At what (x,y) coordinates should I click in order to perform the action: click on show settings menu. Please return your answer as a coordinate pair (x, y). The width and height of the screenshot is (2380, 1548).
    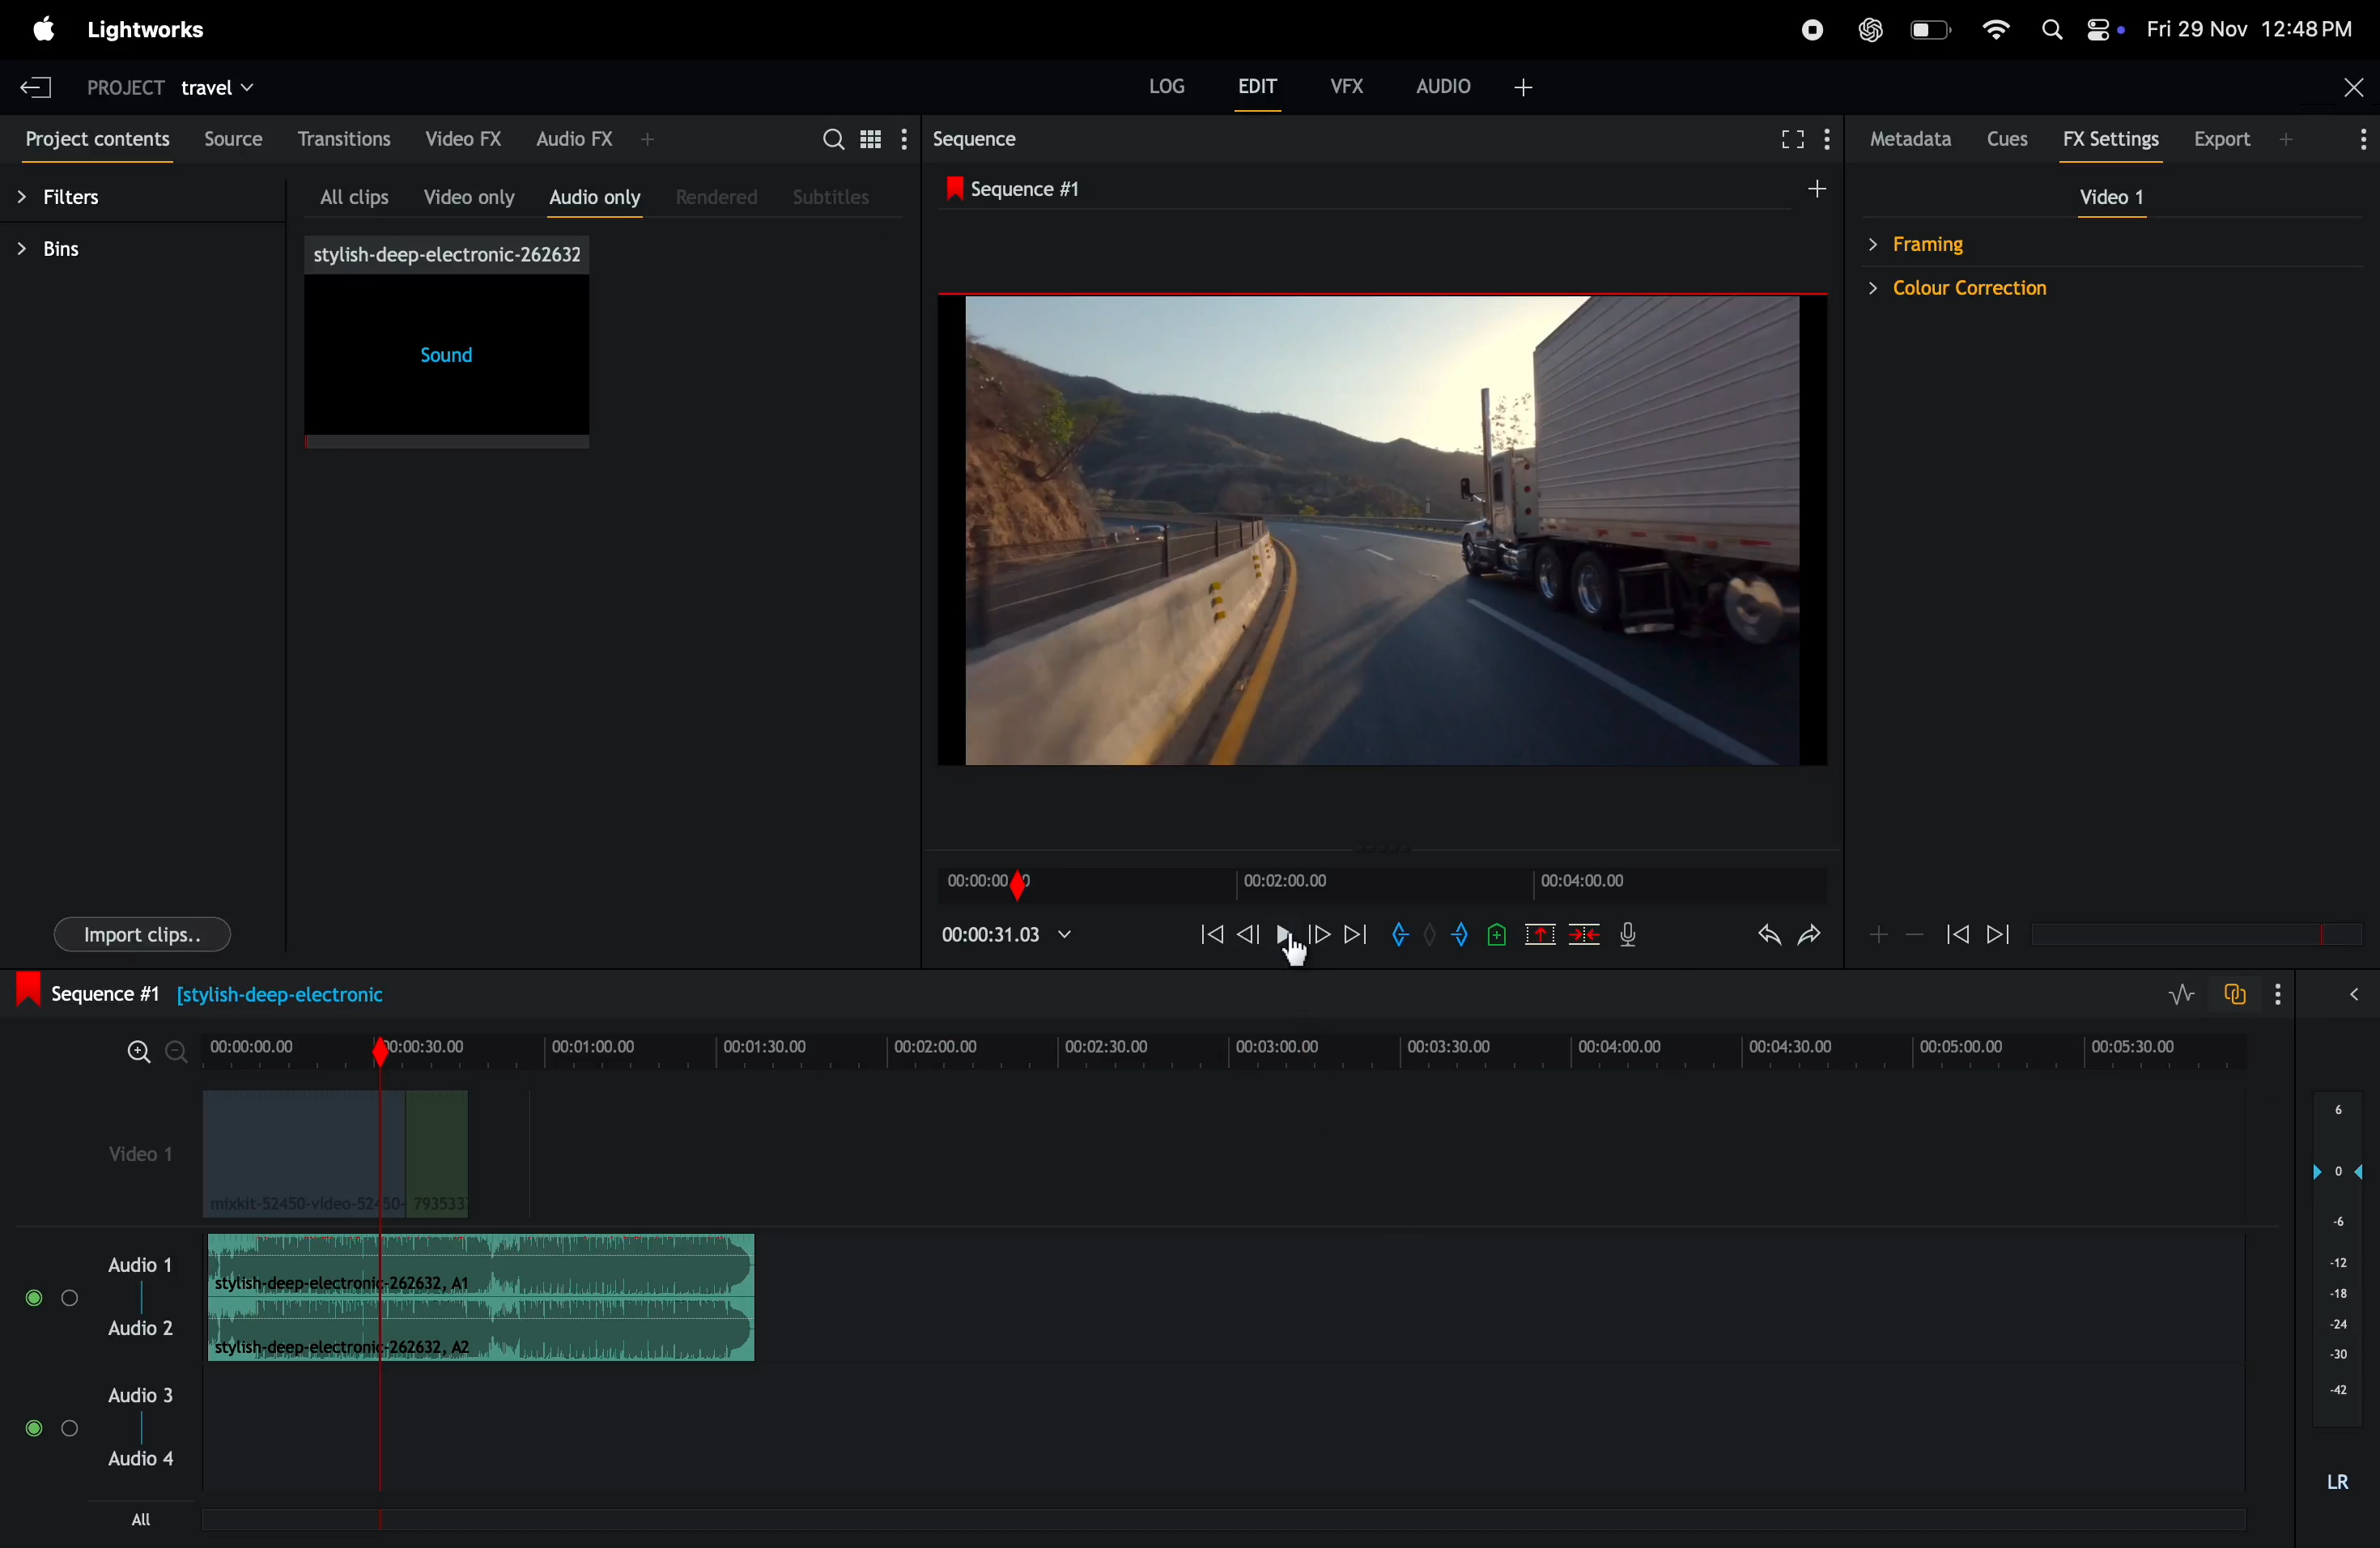
    Looking at the image, I should click on (902, 138).